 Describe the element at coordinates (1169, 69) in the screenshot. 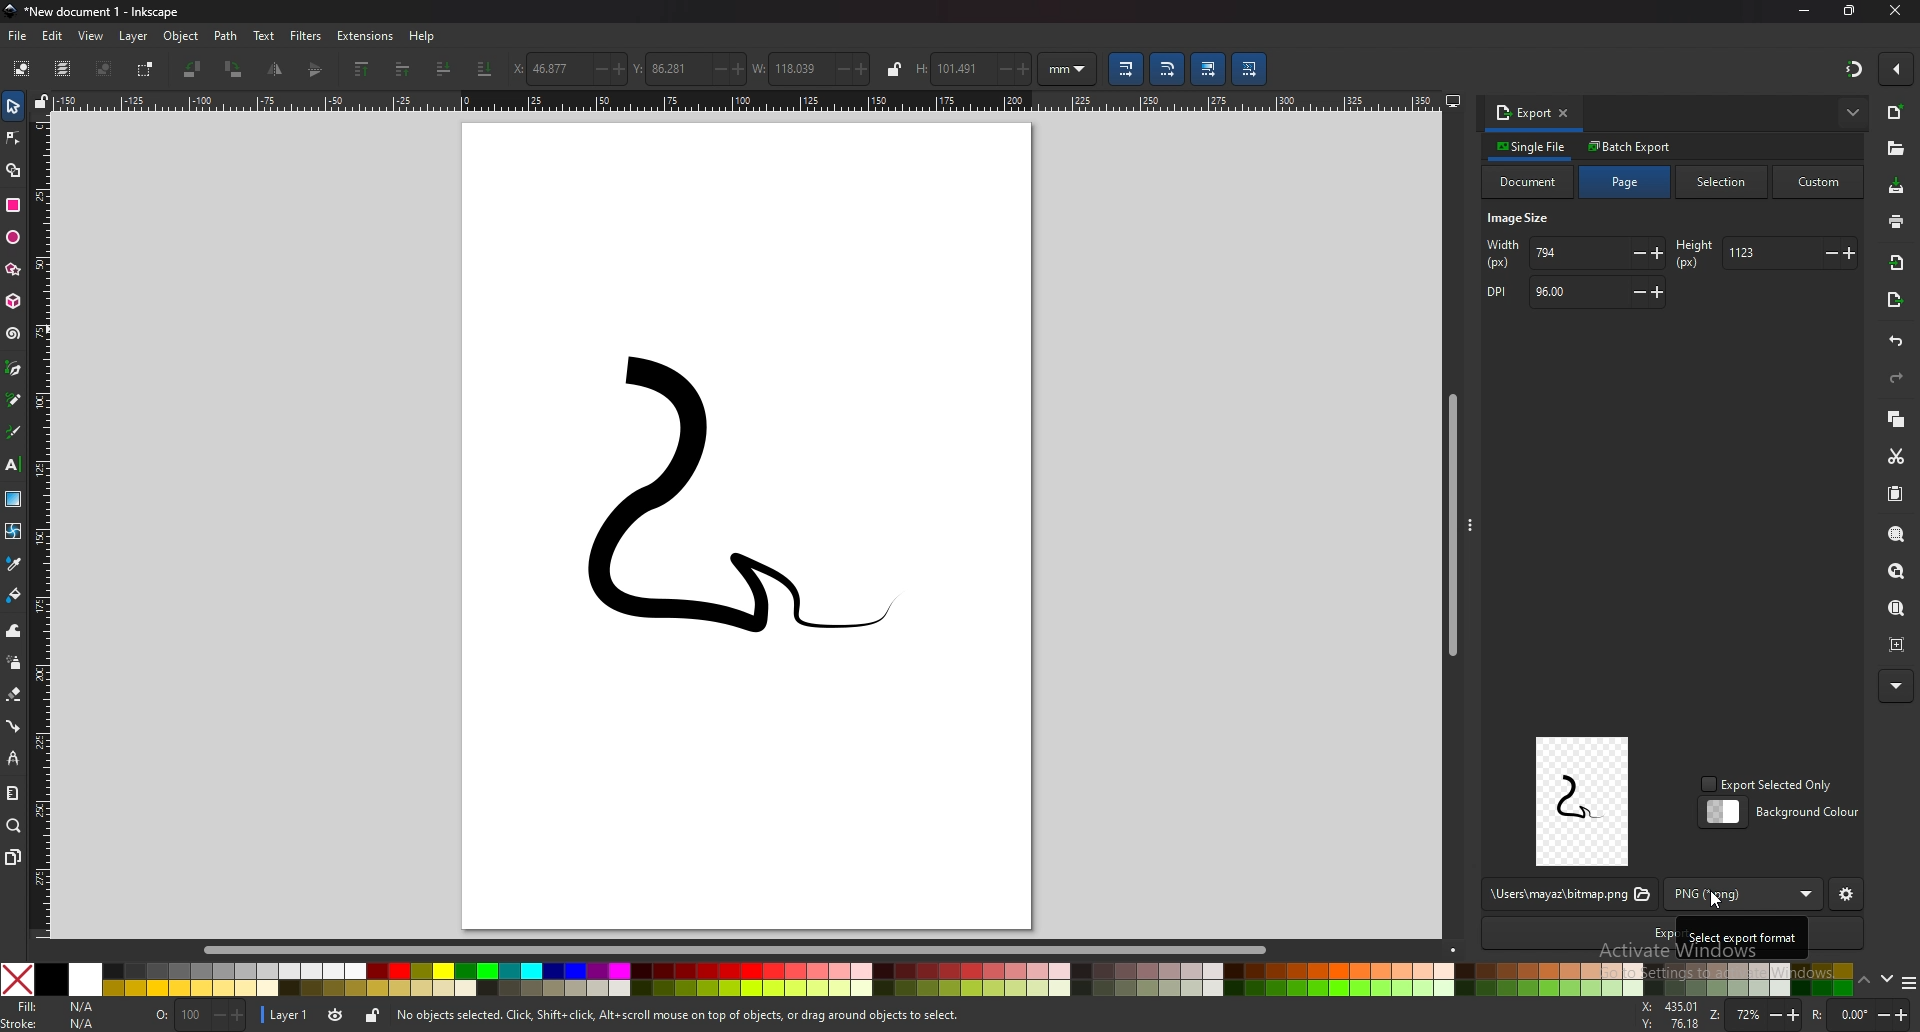

I see `scale radii` at that location.